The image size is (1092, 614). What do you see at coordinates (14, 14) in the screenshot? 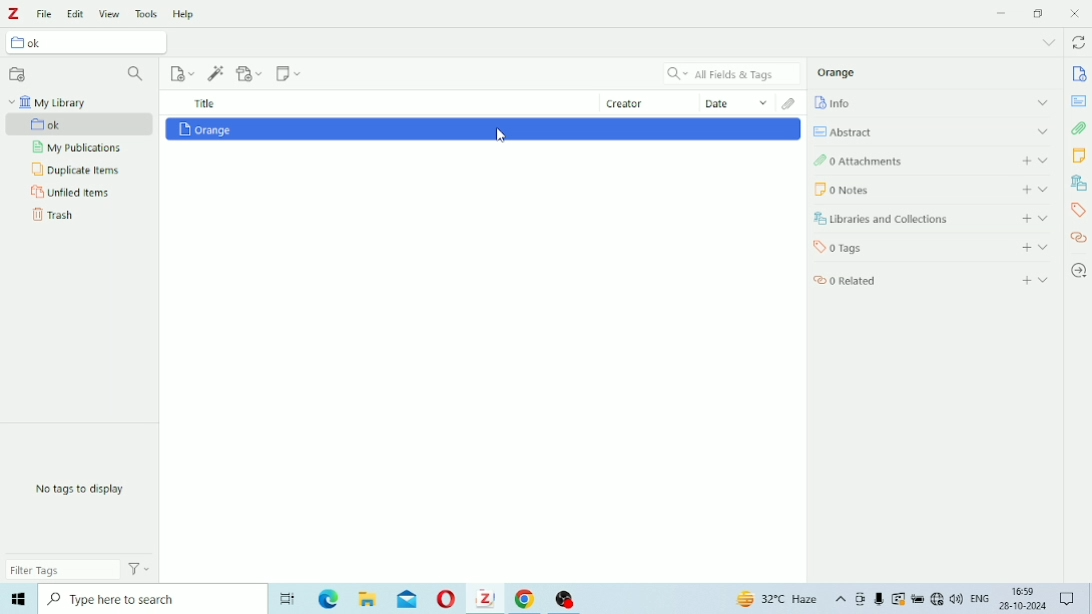
I see `Logo` at bounding box center [14, 14].